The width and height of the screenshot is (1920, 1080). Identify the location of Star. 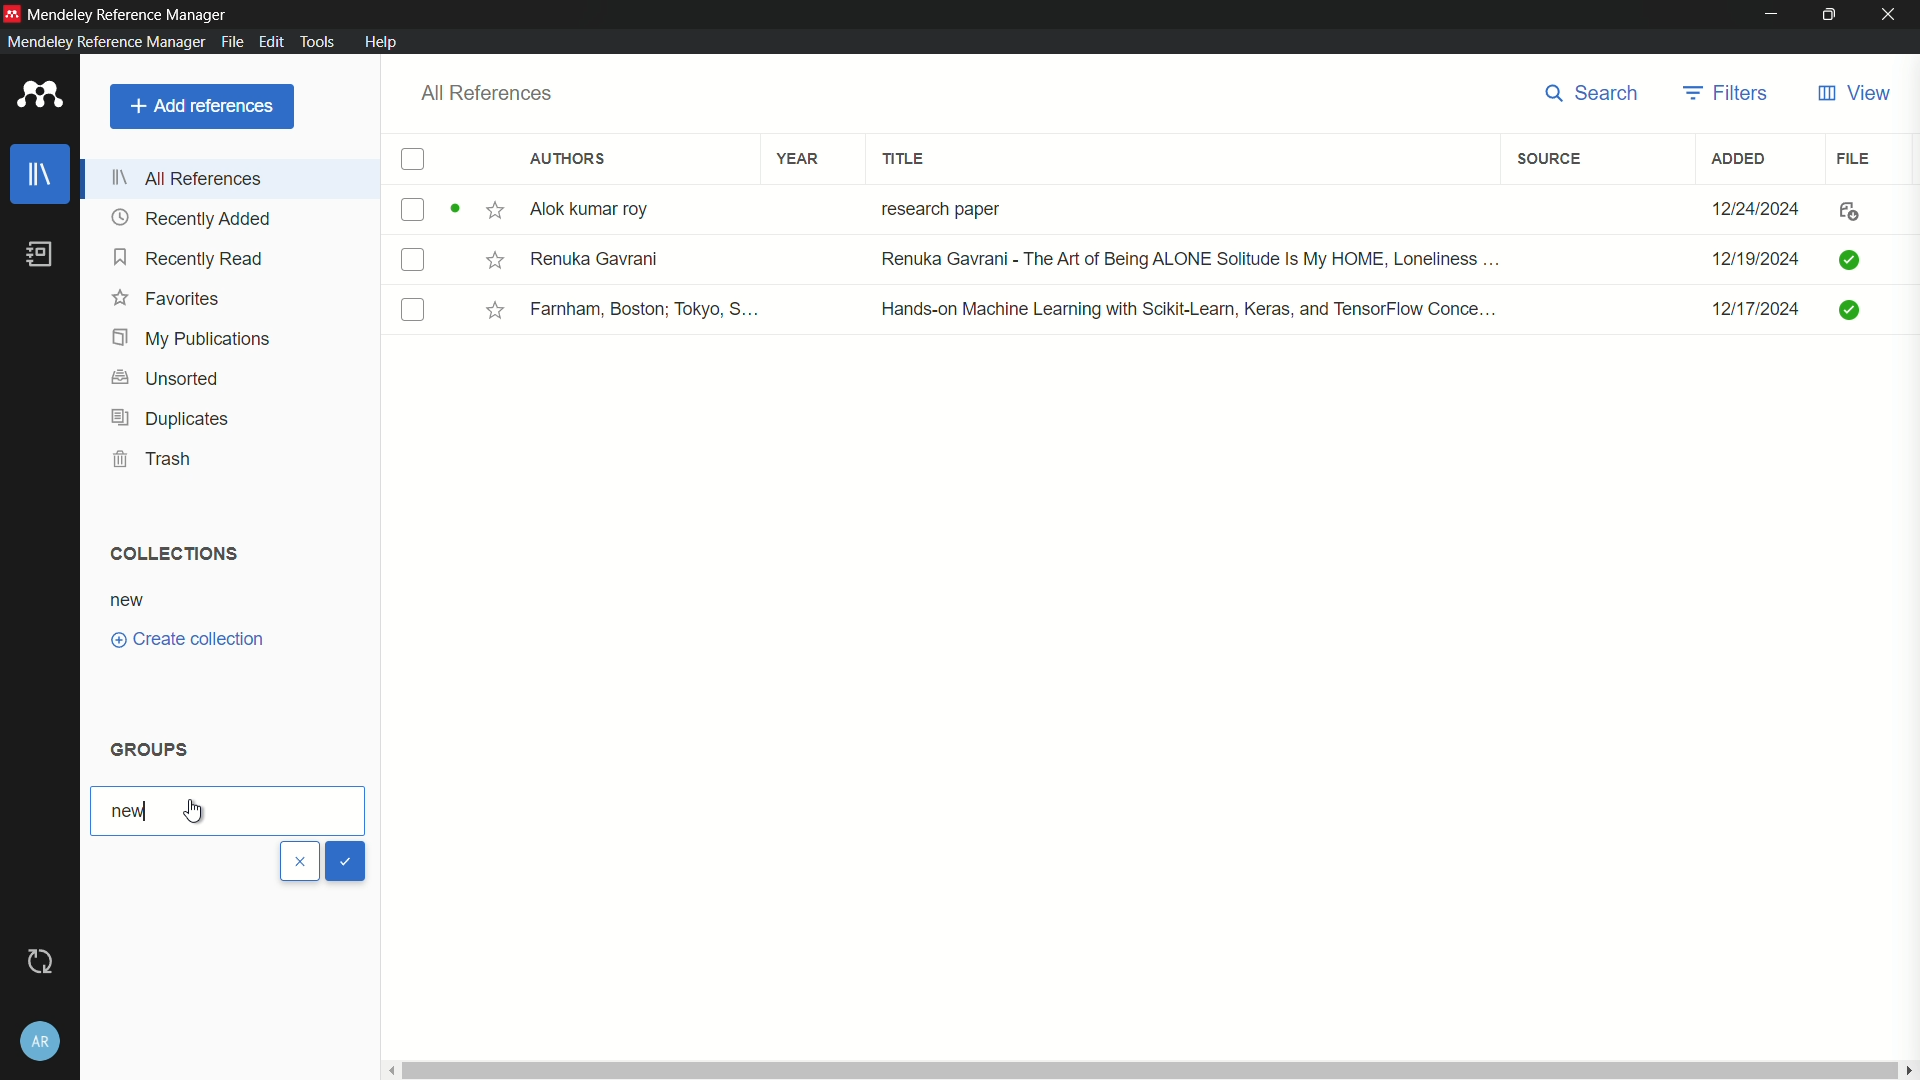
(496, 310).